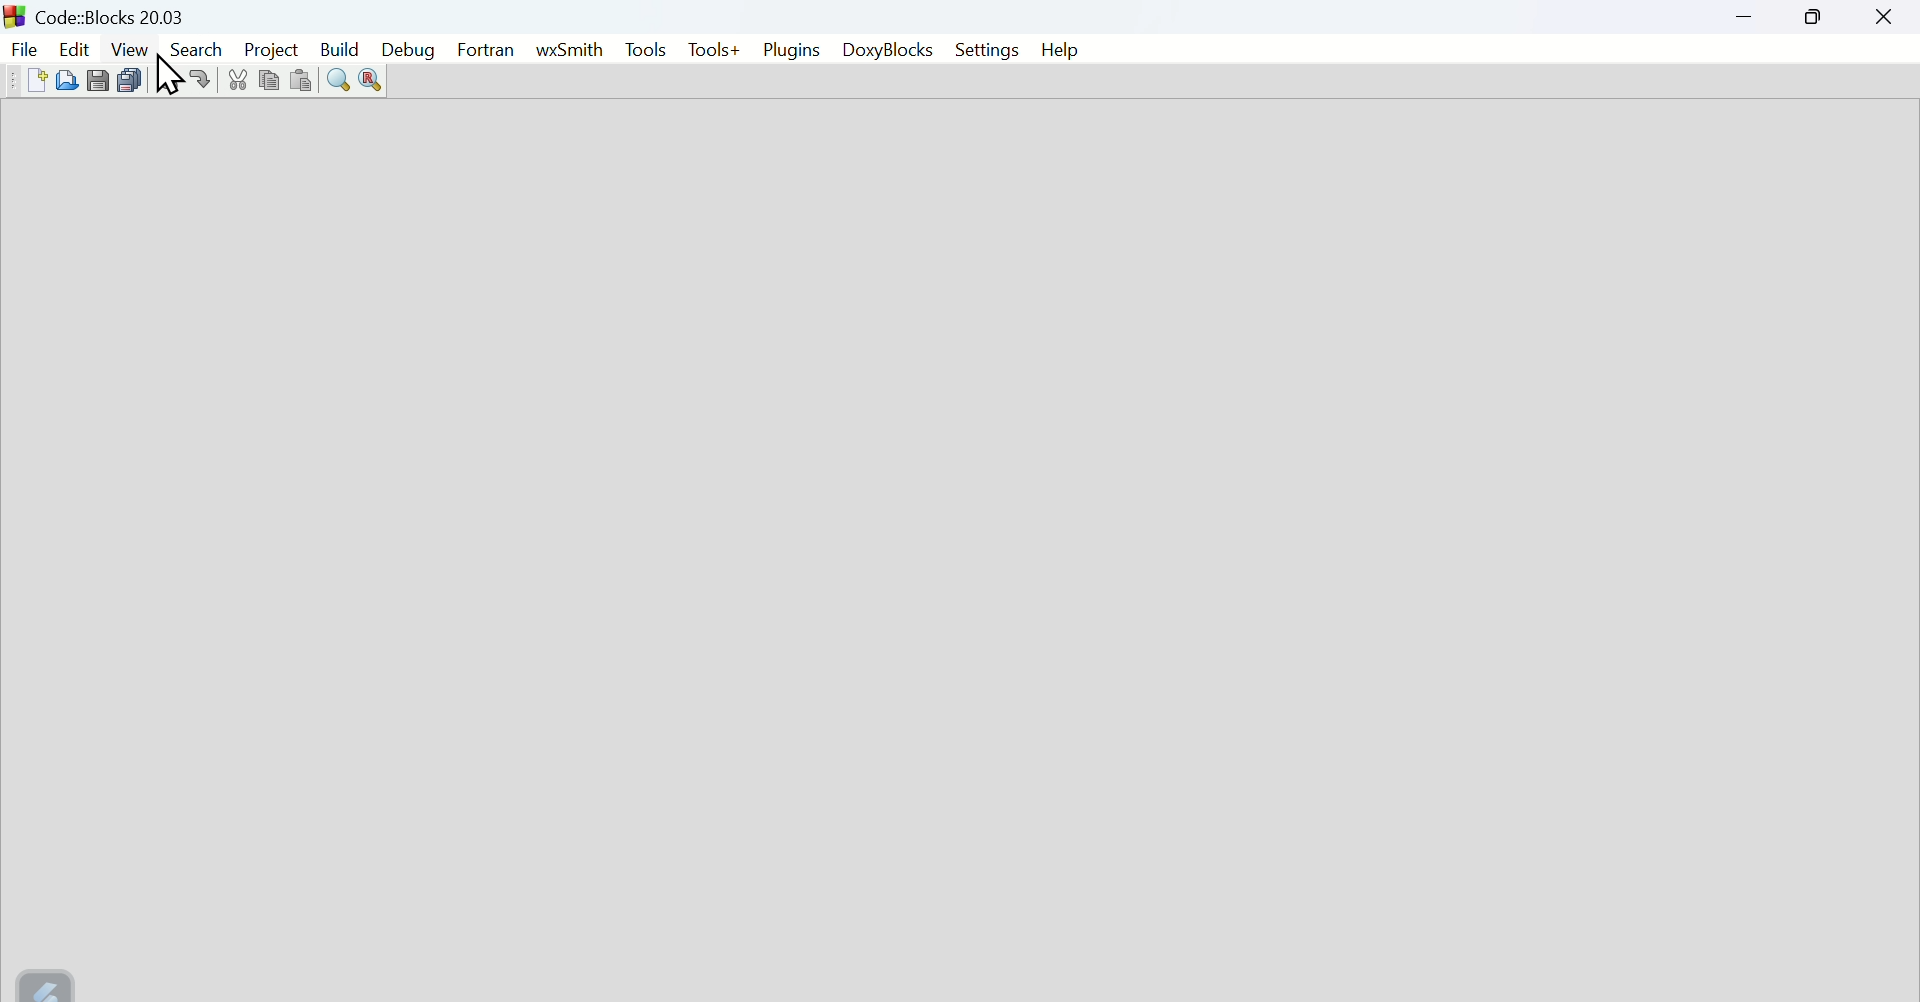  Describe the element at coordinates (371, 80) in the screenshot. I see `Replace` at that location.